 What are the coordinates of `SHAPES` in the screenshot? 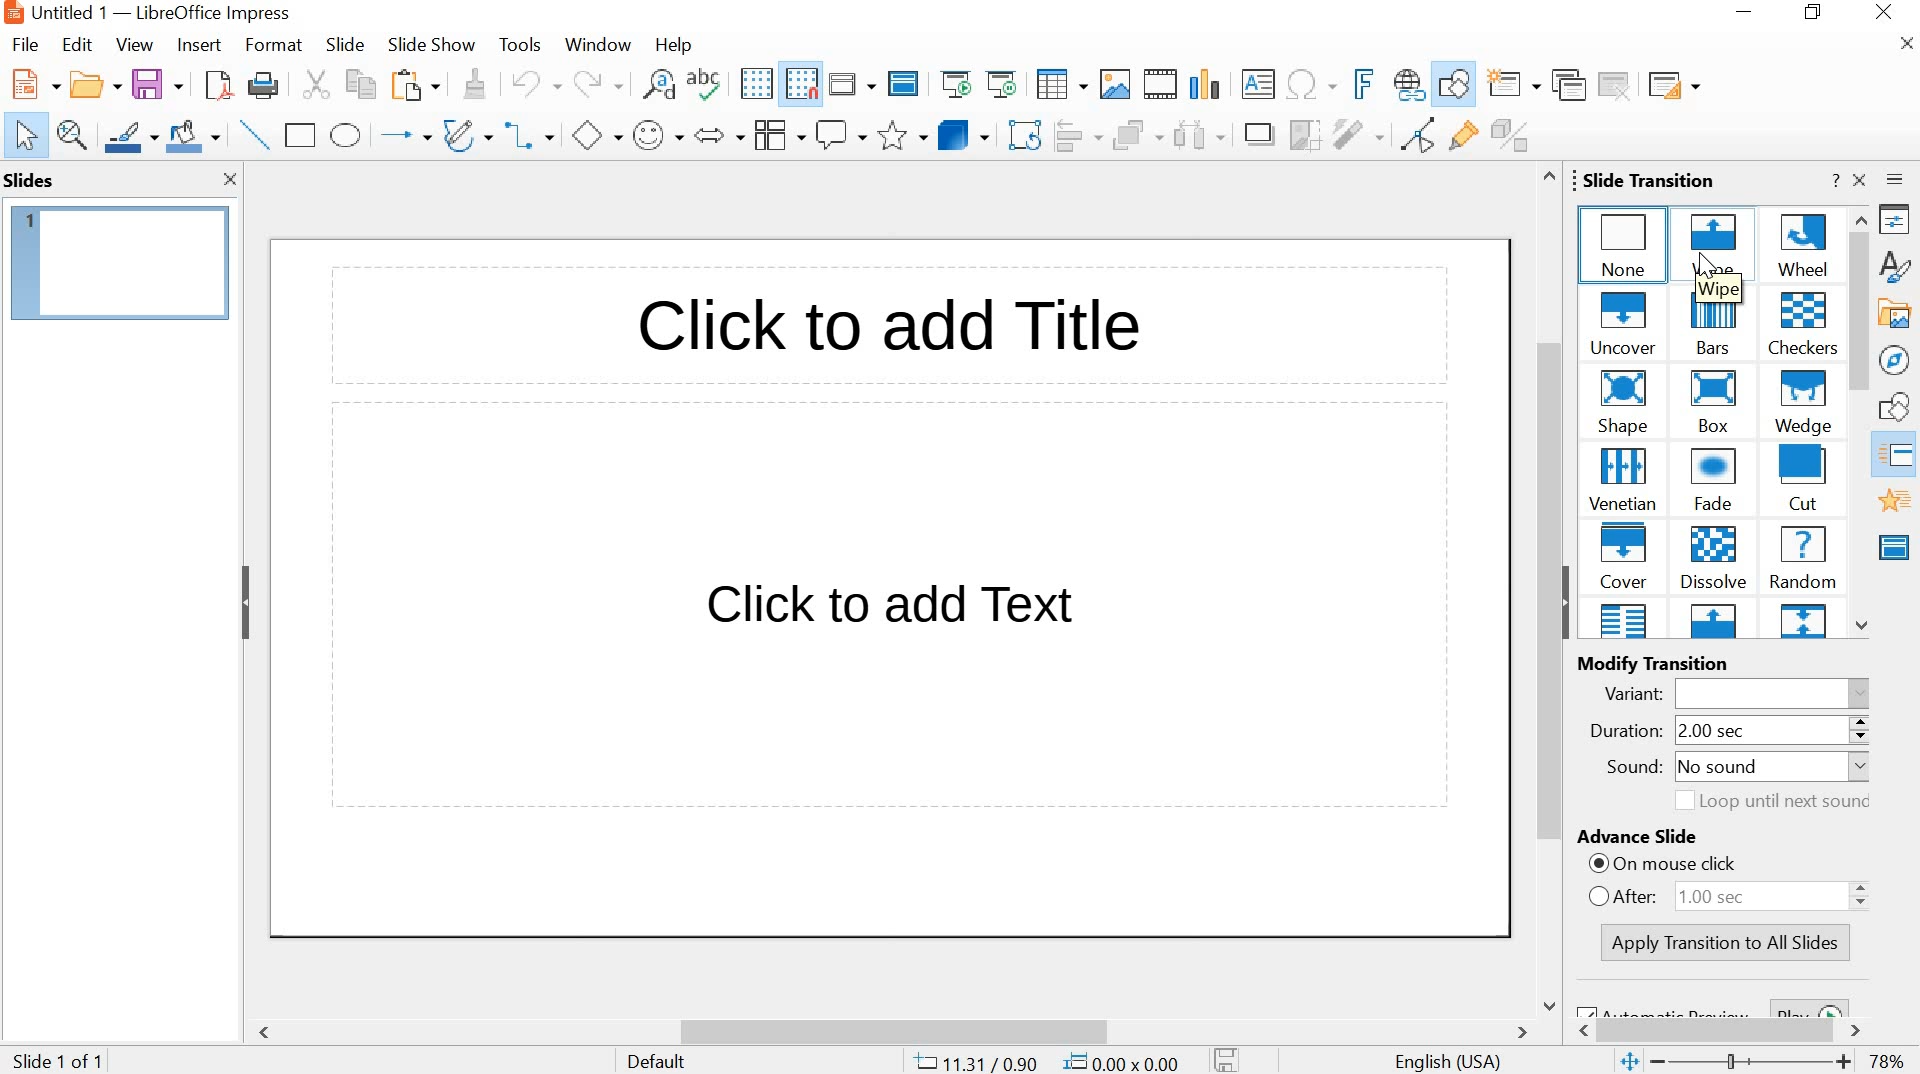 It's located at (1897, 407).